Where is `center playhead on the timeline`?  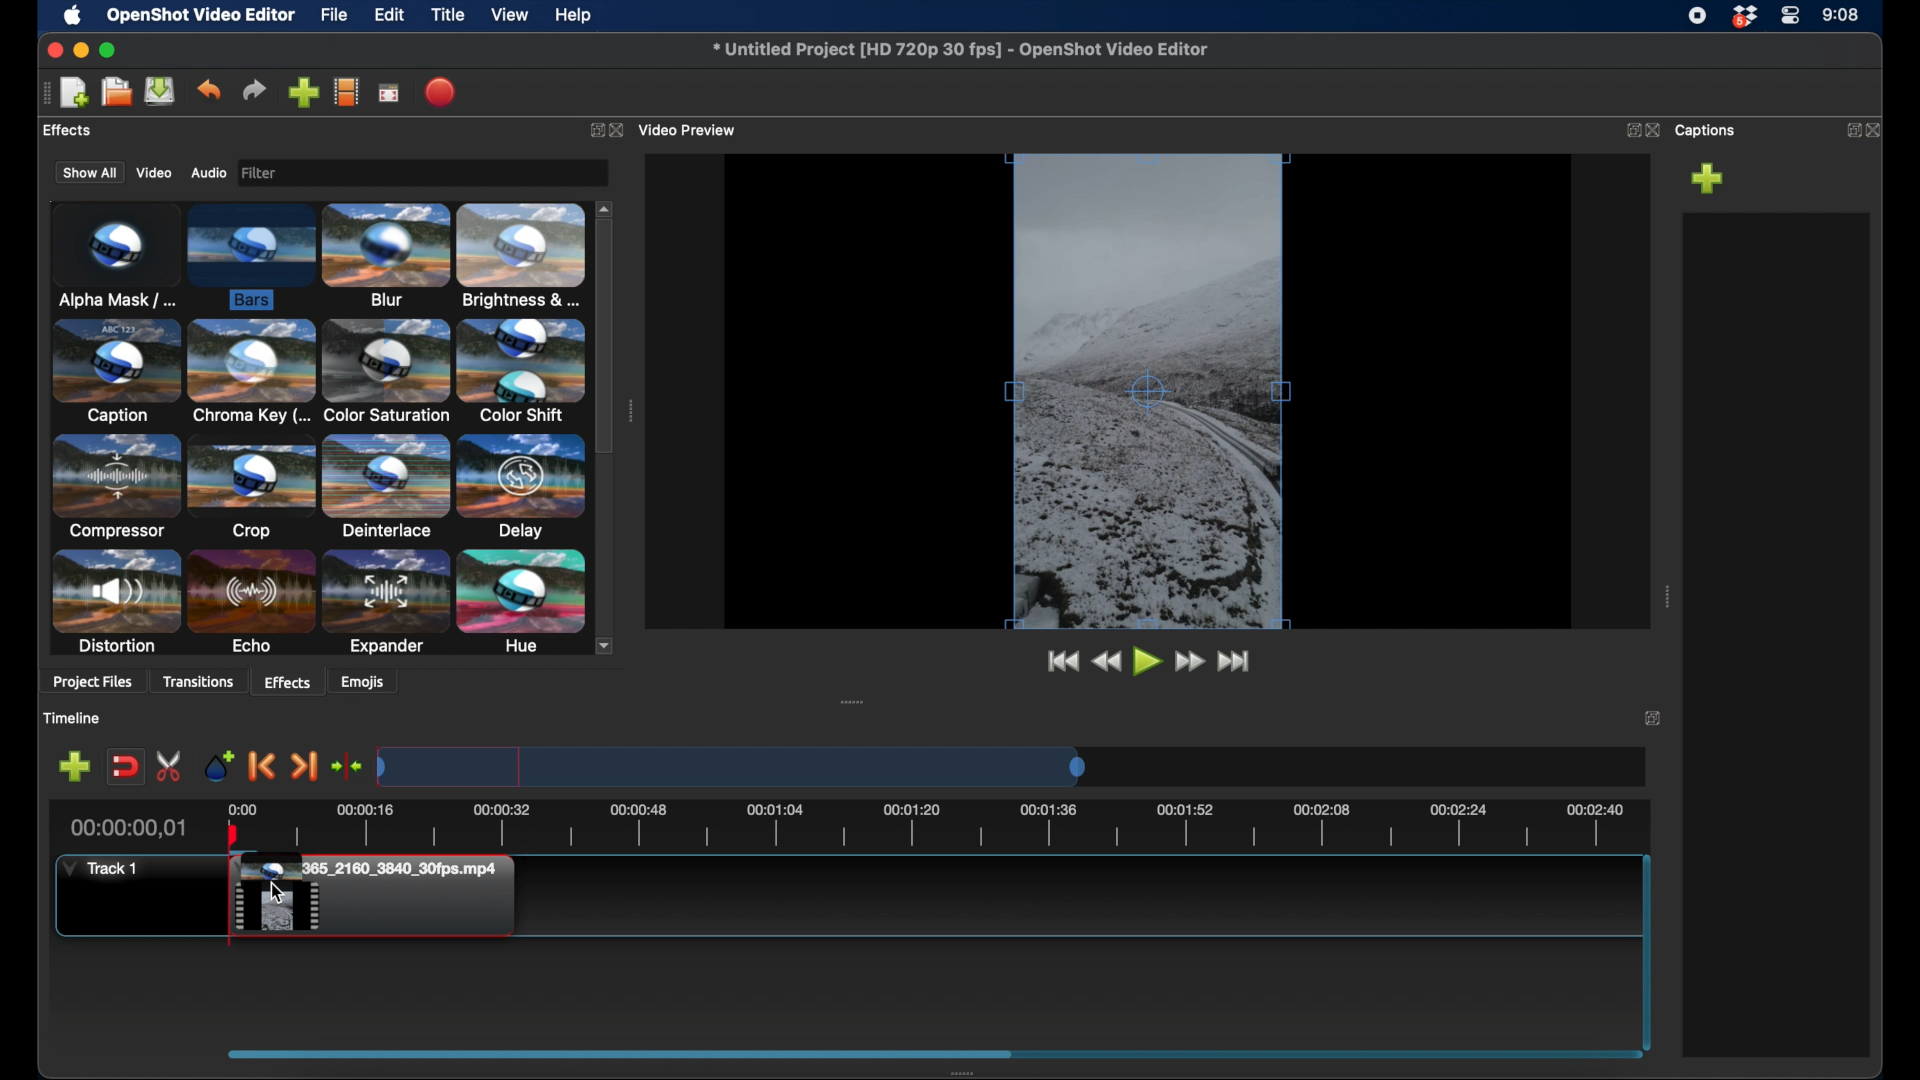 center playhead on the timeline is located at coordinates (346, 766).